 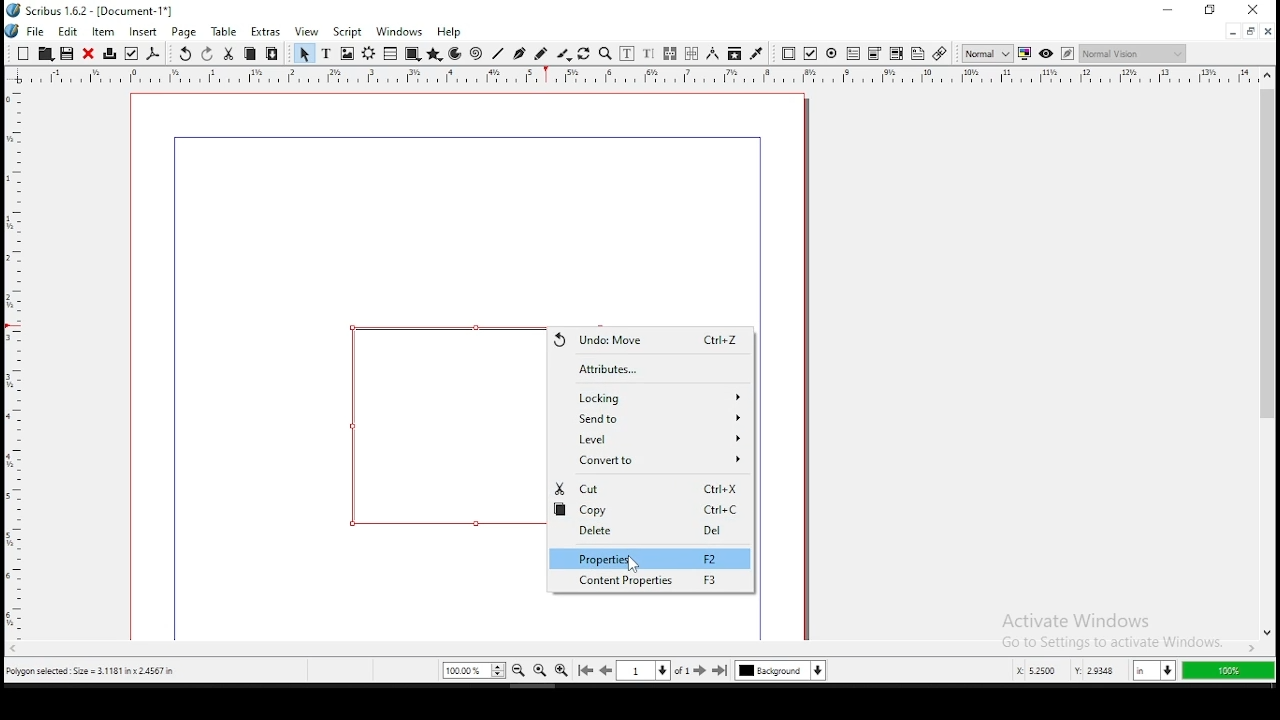 What do you see at coordinates (444, 426) in the screenshot?
I see `shape` at bounding box center [444, 426].